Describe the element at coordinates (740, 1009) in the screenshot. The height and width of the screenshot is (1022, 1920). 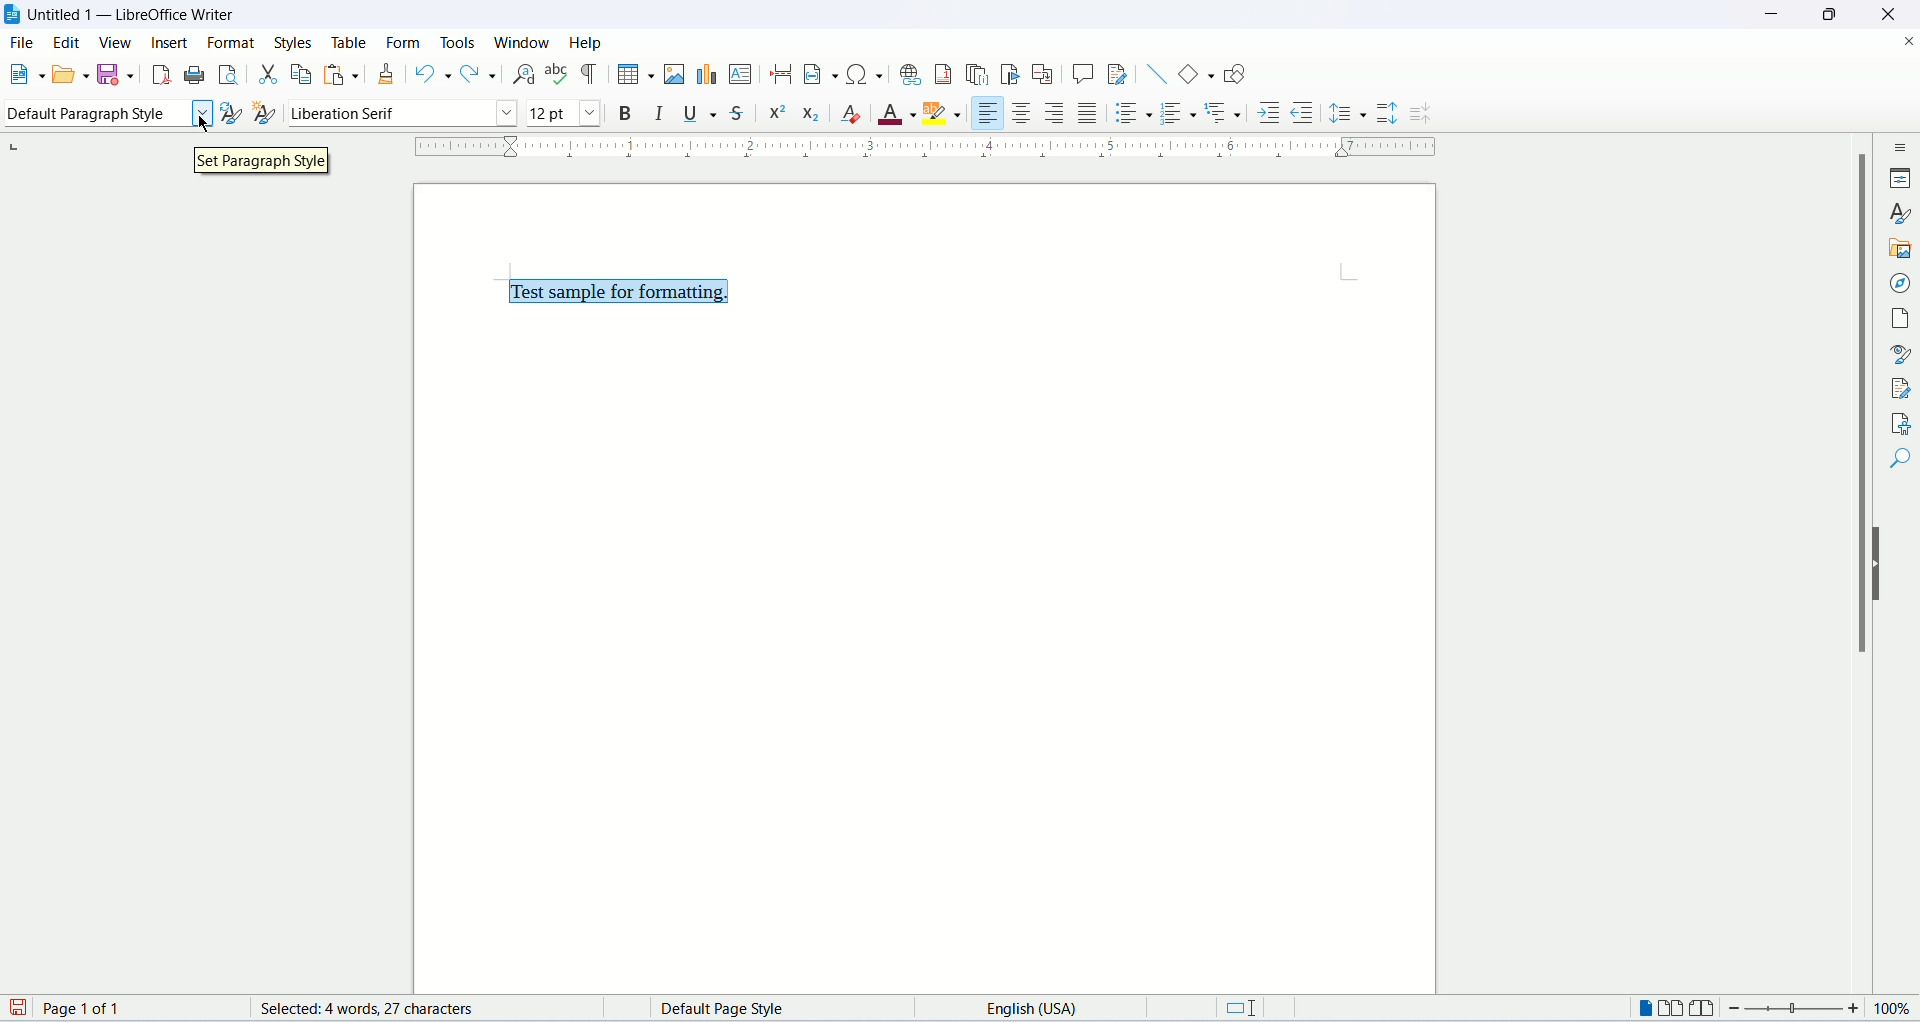
I see `default page style` at that location.